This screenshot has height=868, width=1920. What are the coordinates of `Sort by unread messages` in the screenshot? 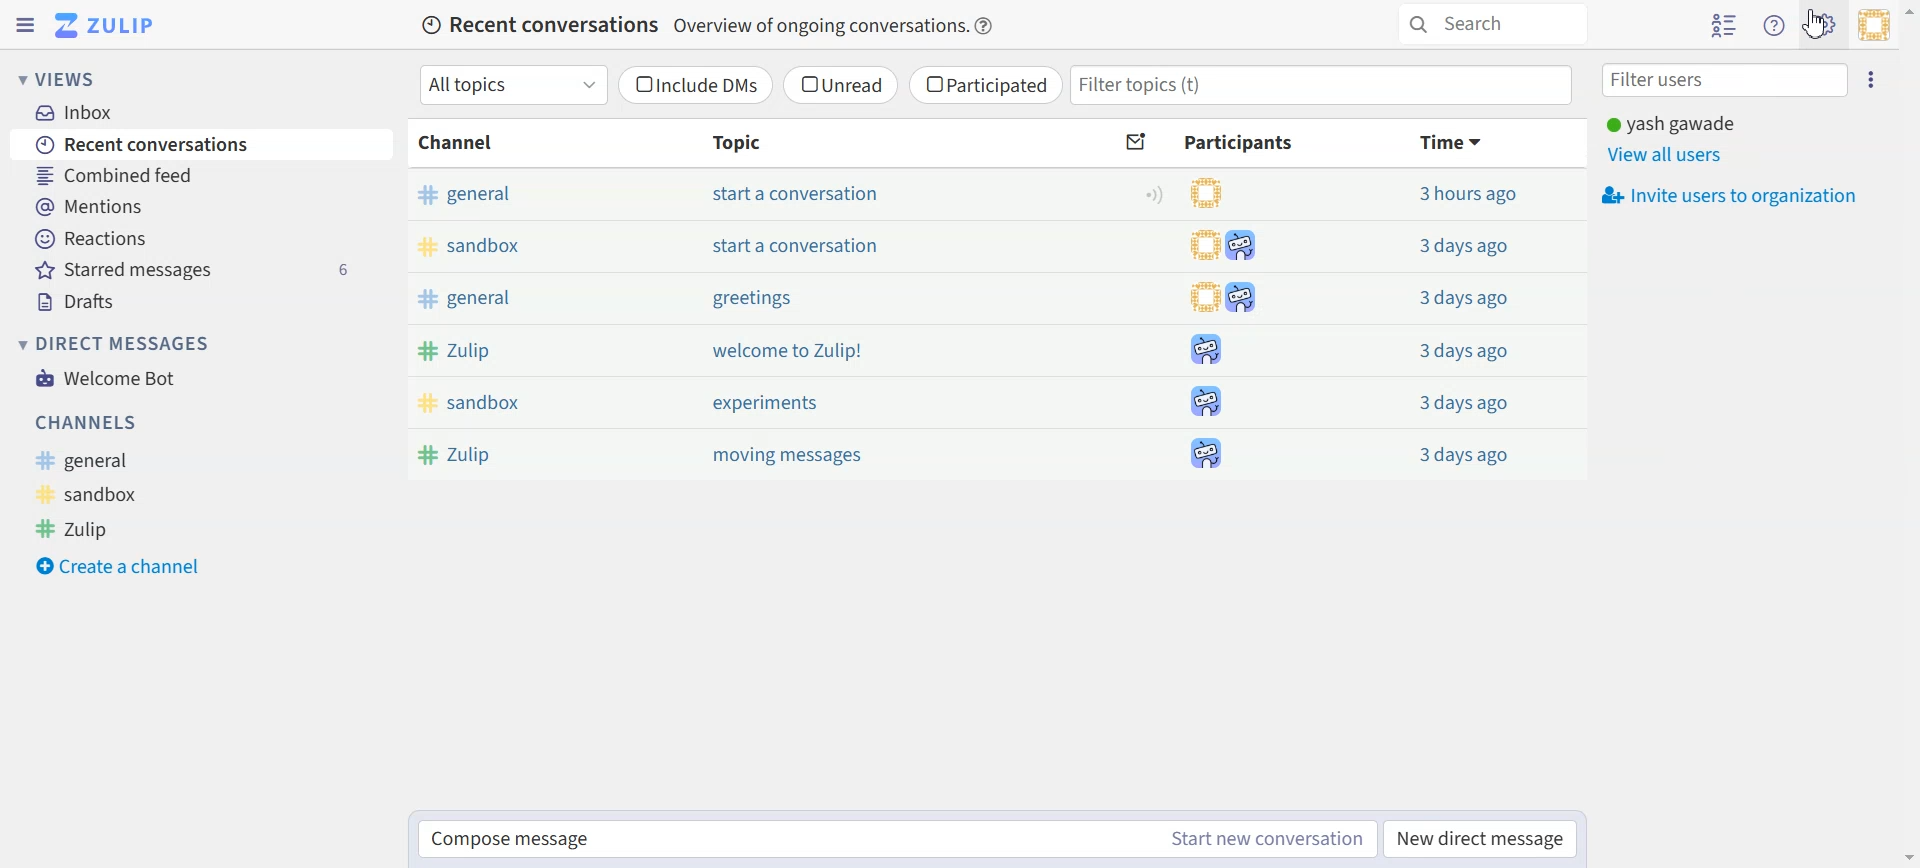 It's located at (1136, 141).